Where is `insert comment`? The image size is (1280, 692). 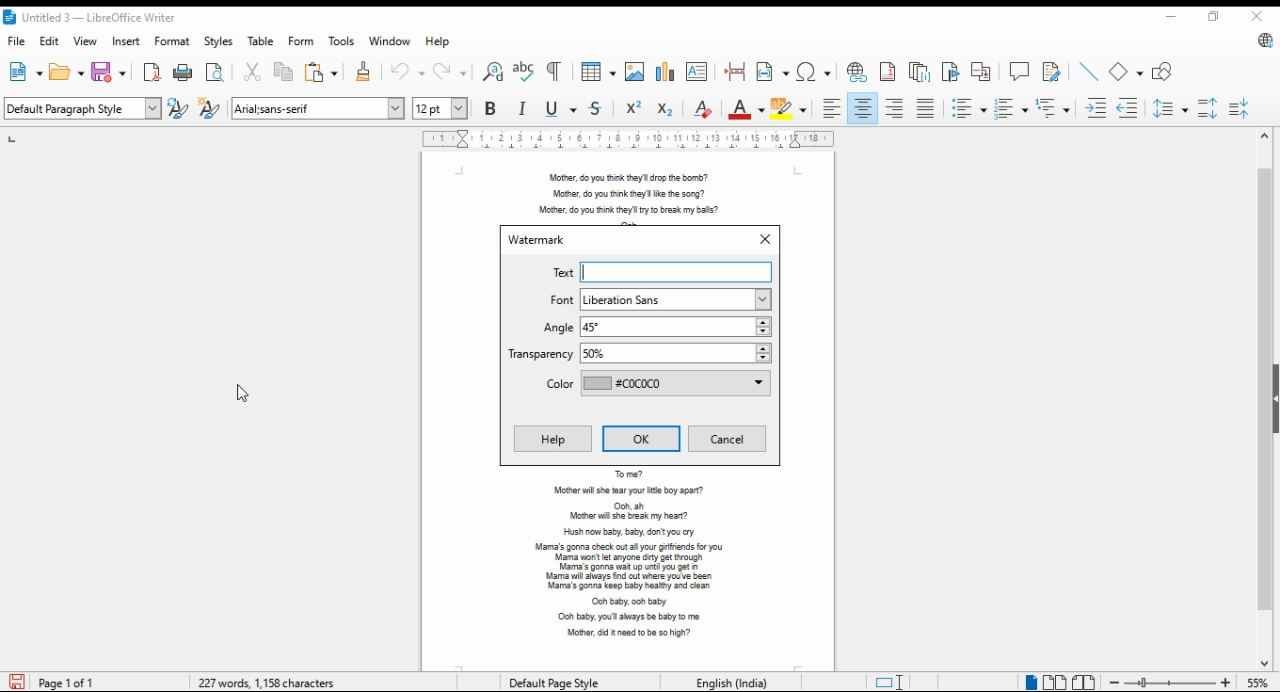
insert comment is located at coordinates (1020, 71).